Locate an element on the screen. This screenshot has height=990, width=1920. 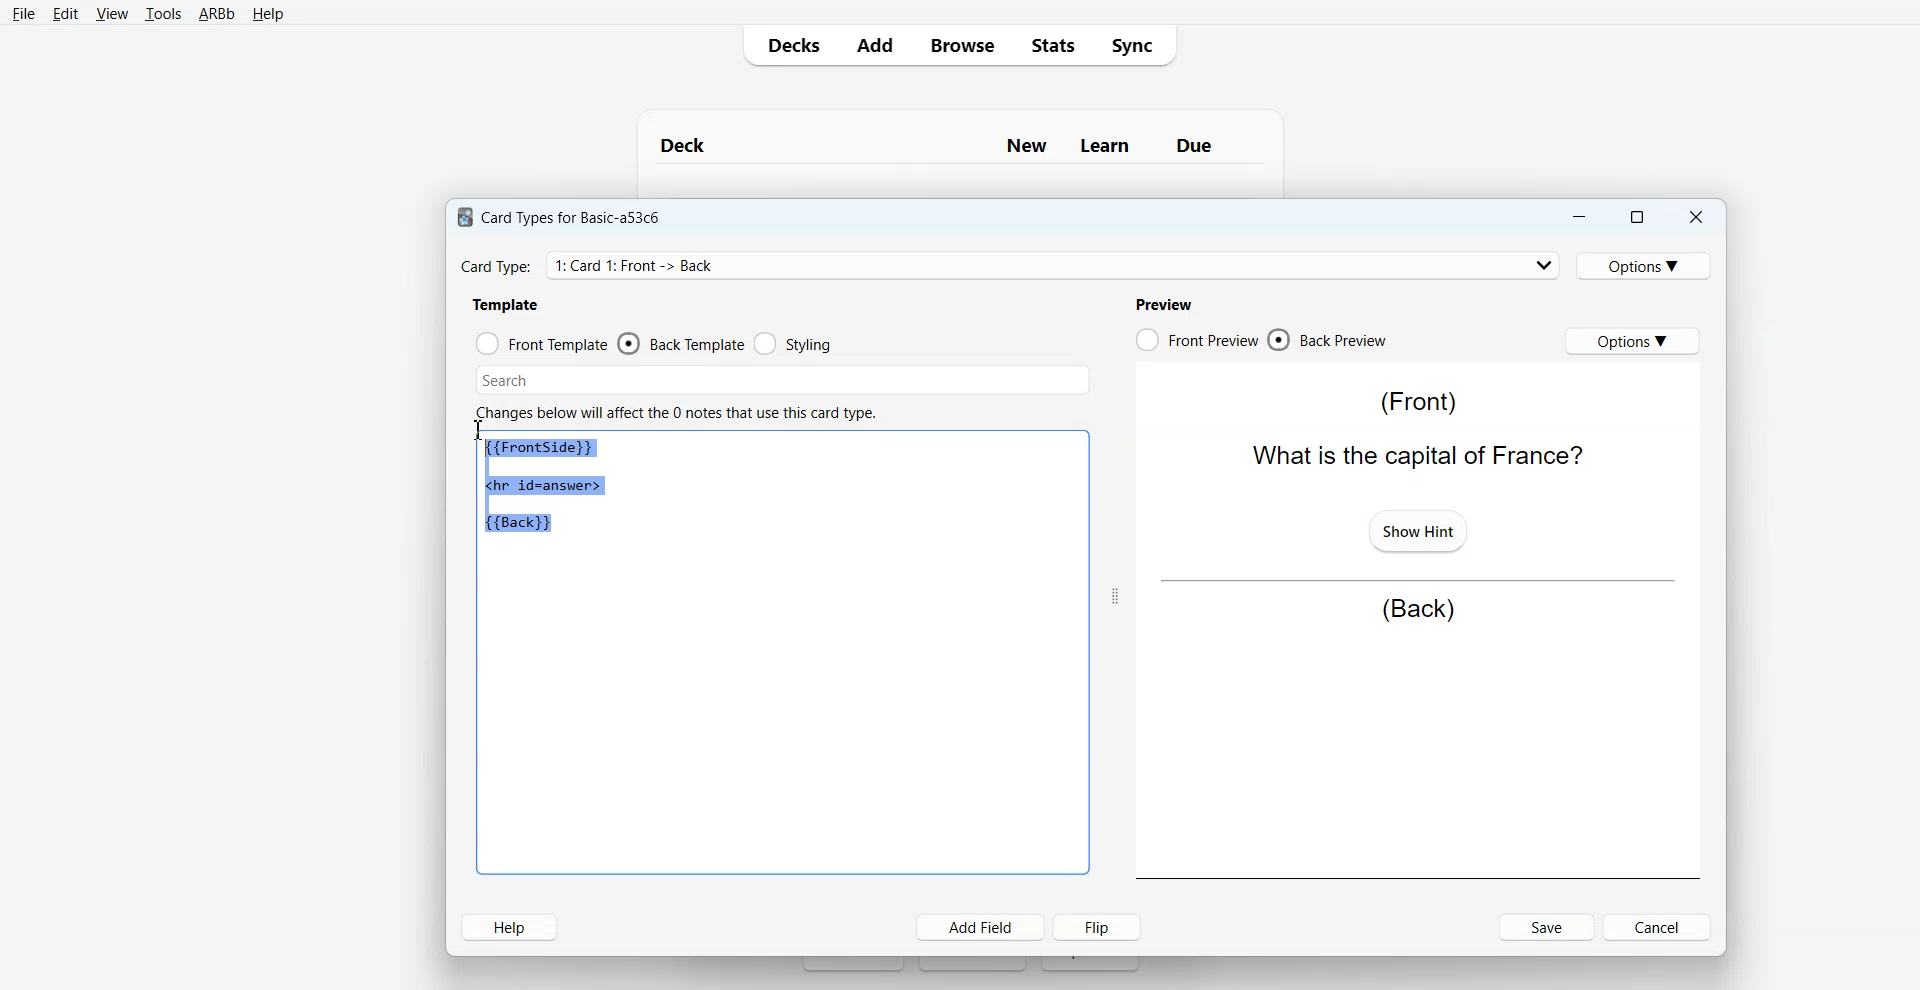
Preview is located at coordinates (1163, 304).